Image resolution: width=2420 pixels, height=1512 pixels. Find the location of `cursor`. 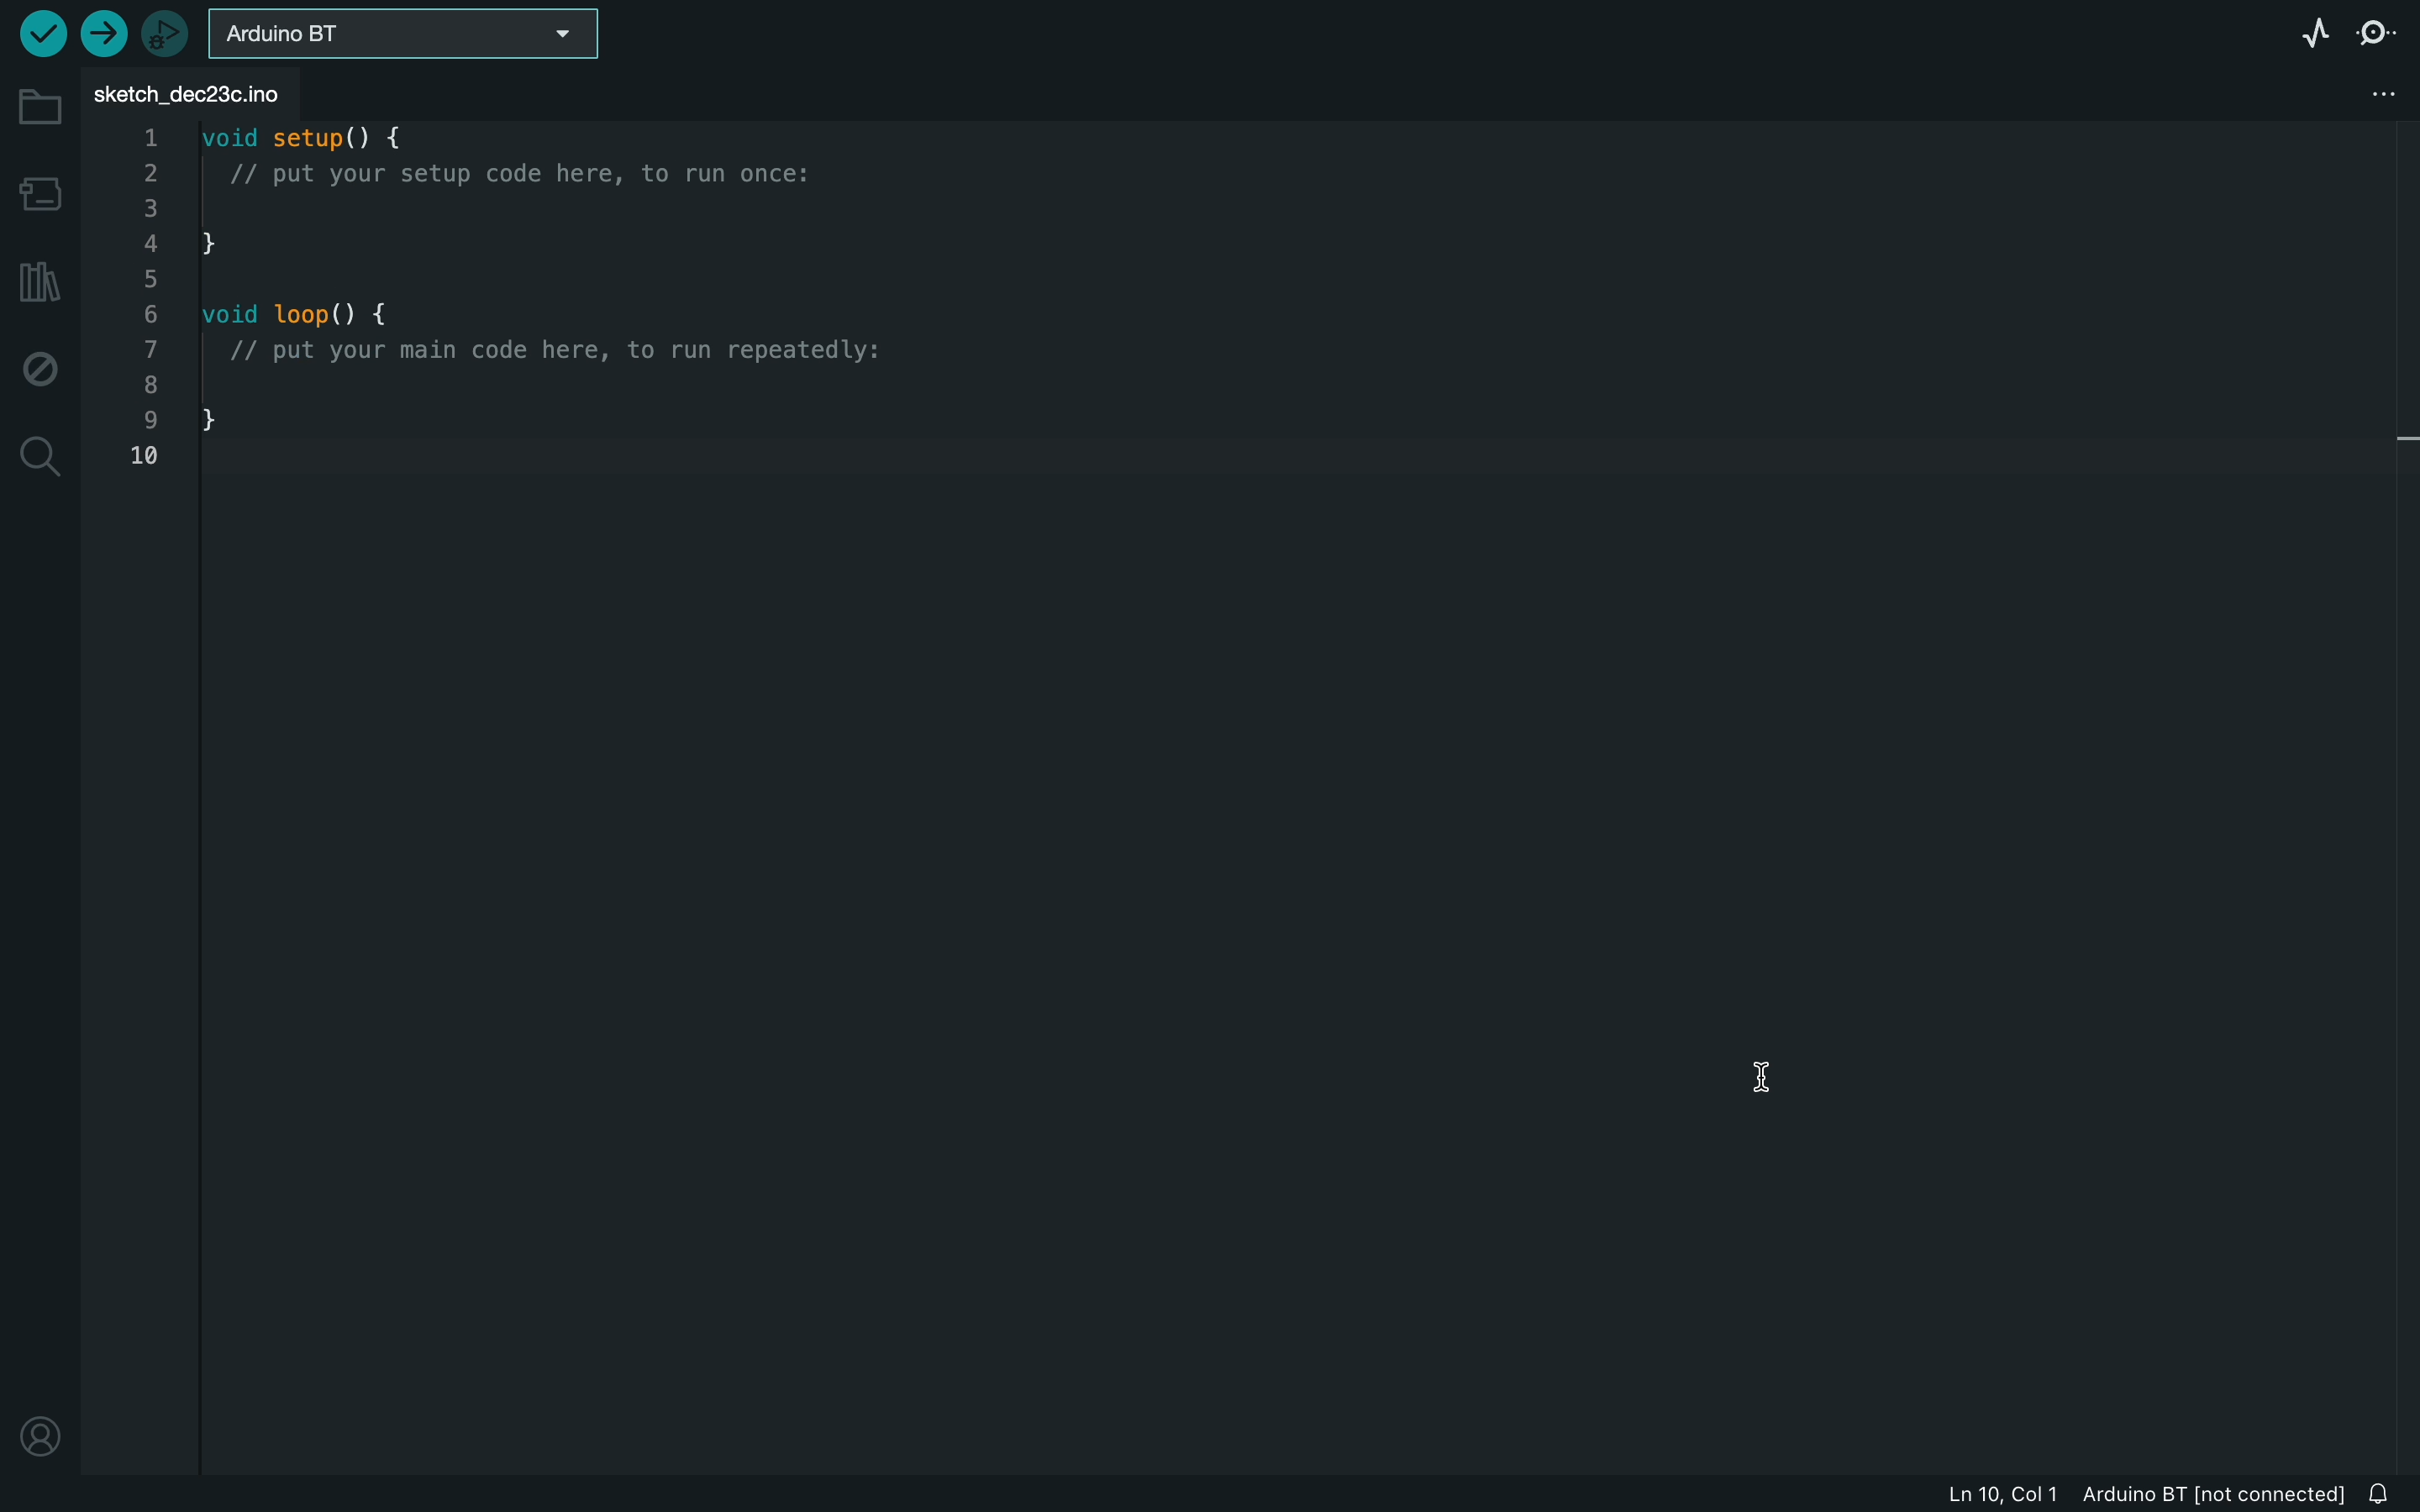

cursor is located at coordinates (1750, 1072).